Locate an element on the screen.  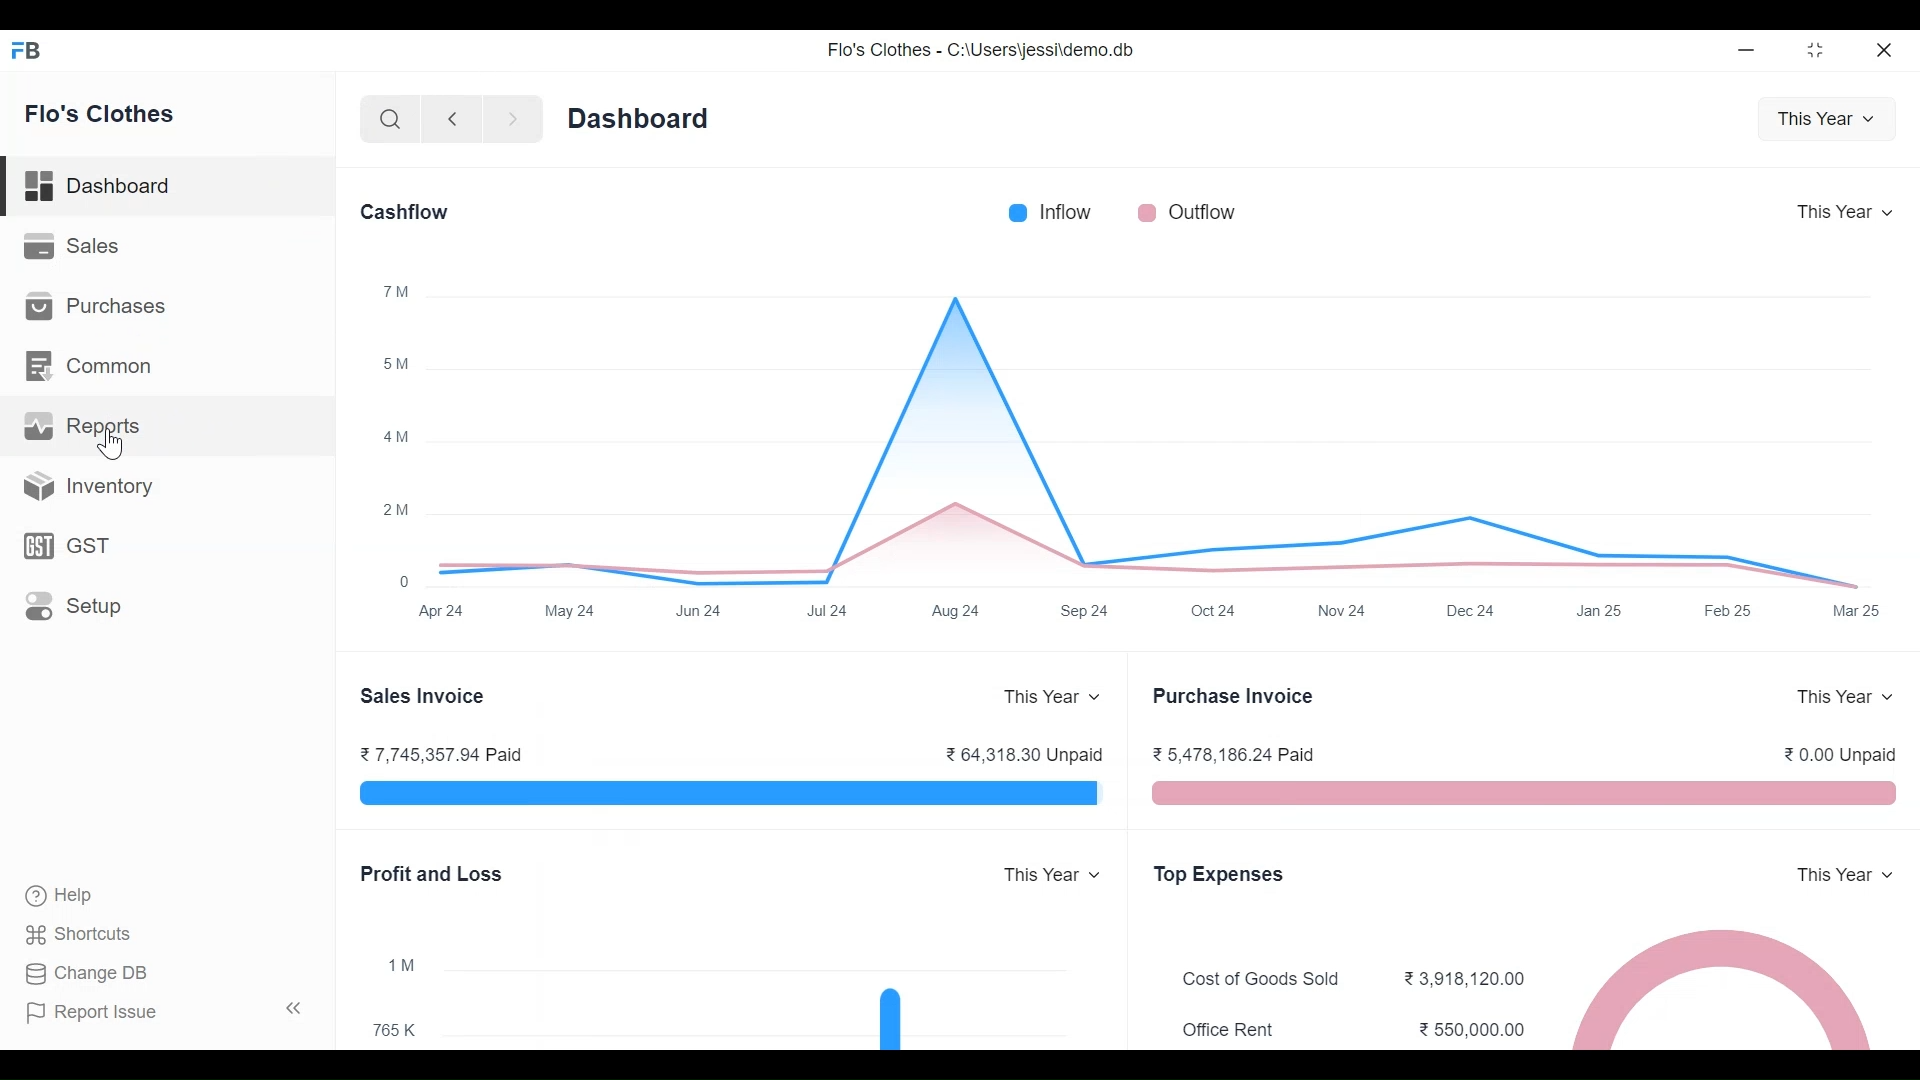
This Year  is located at coordinates (1847, 875).